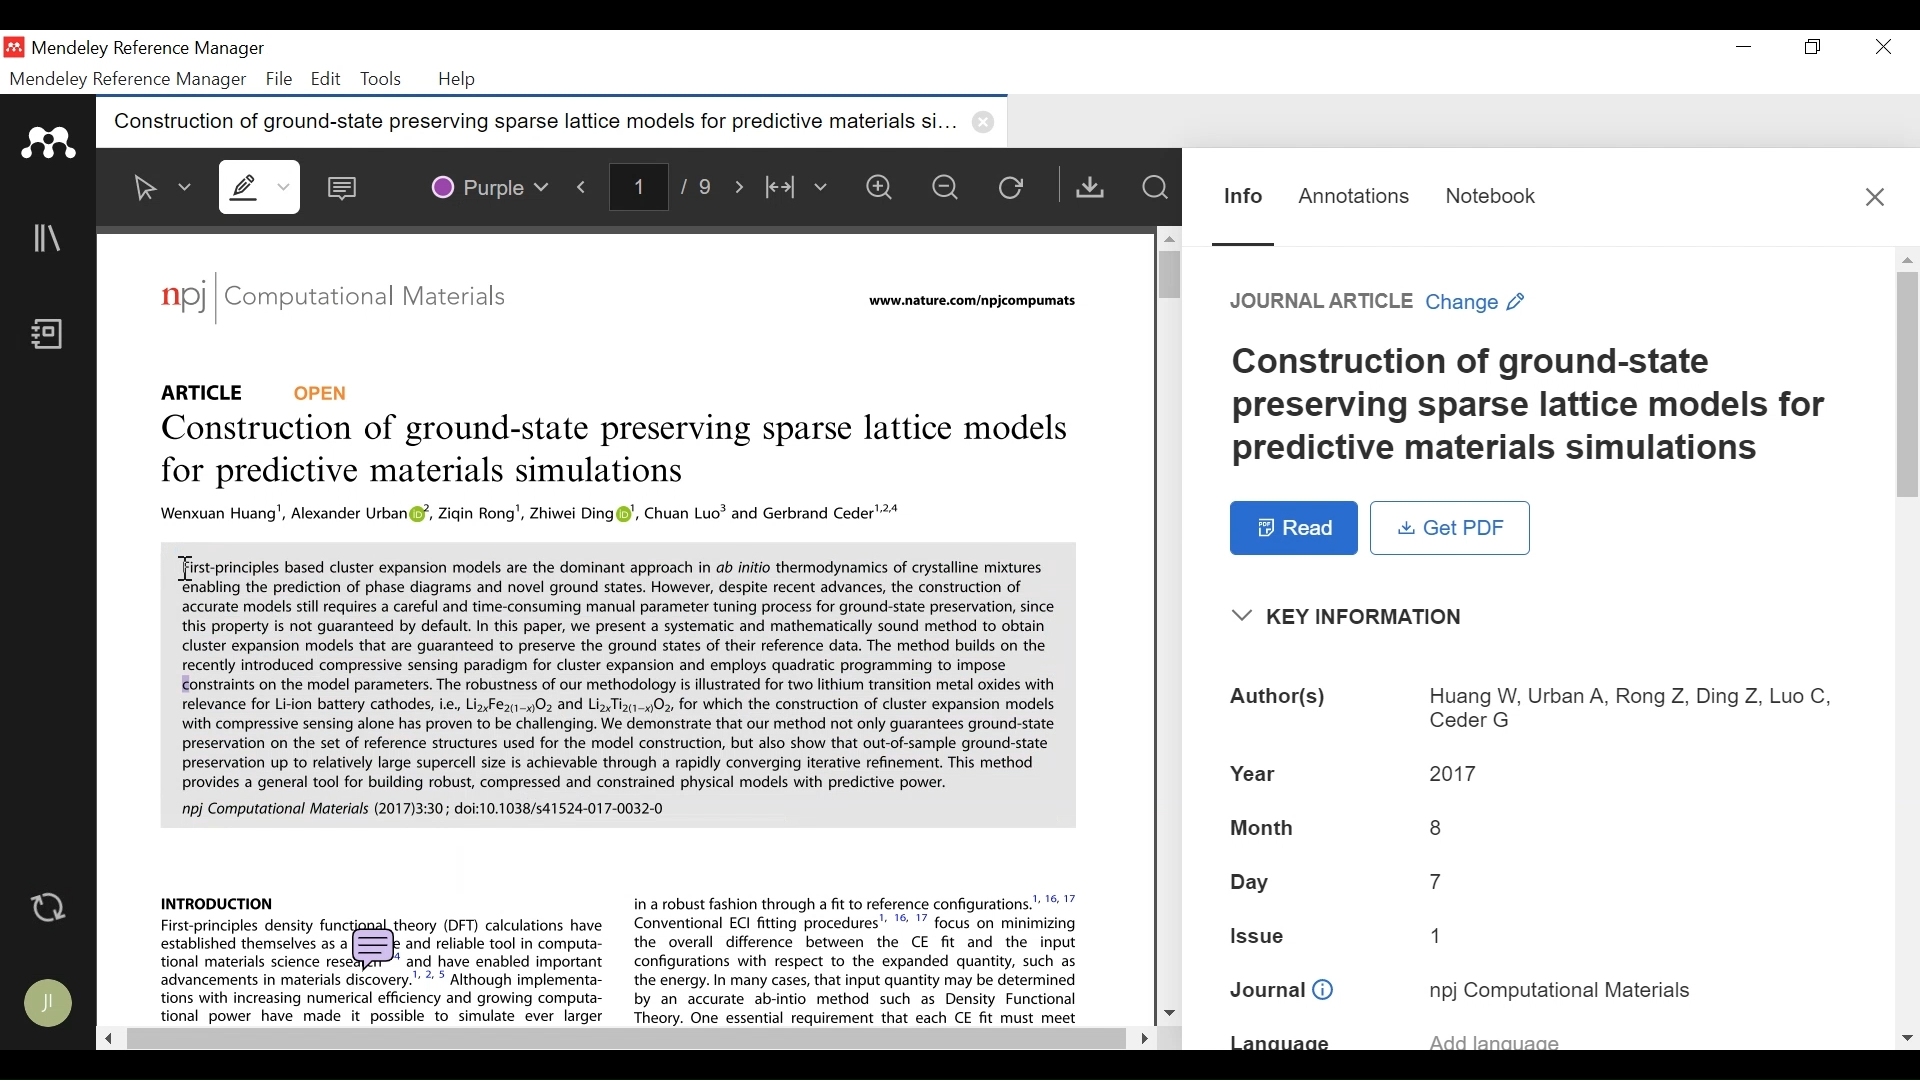  I want to click on Avatar, so click(50, 1003).